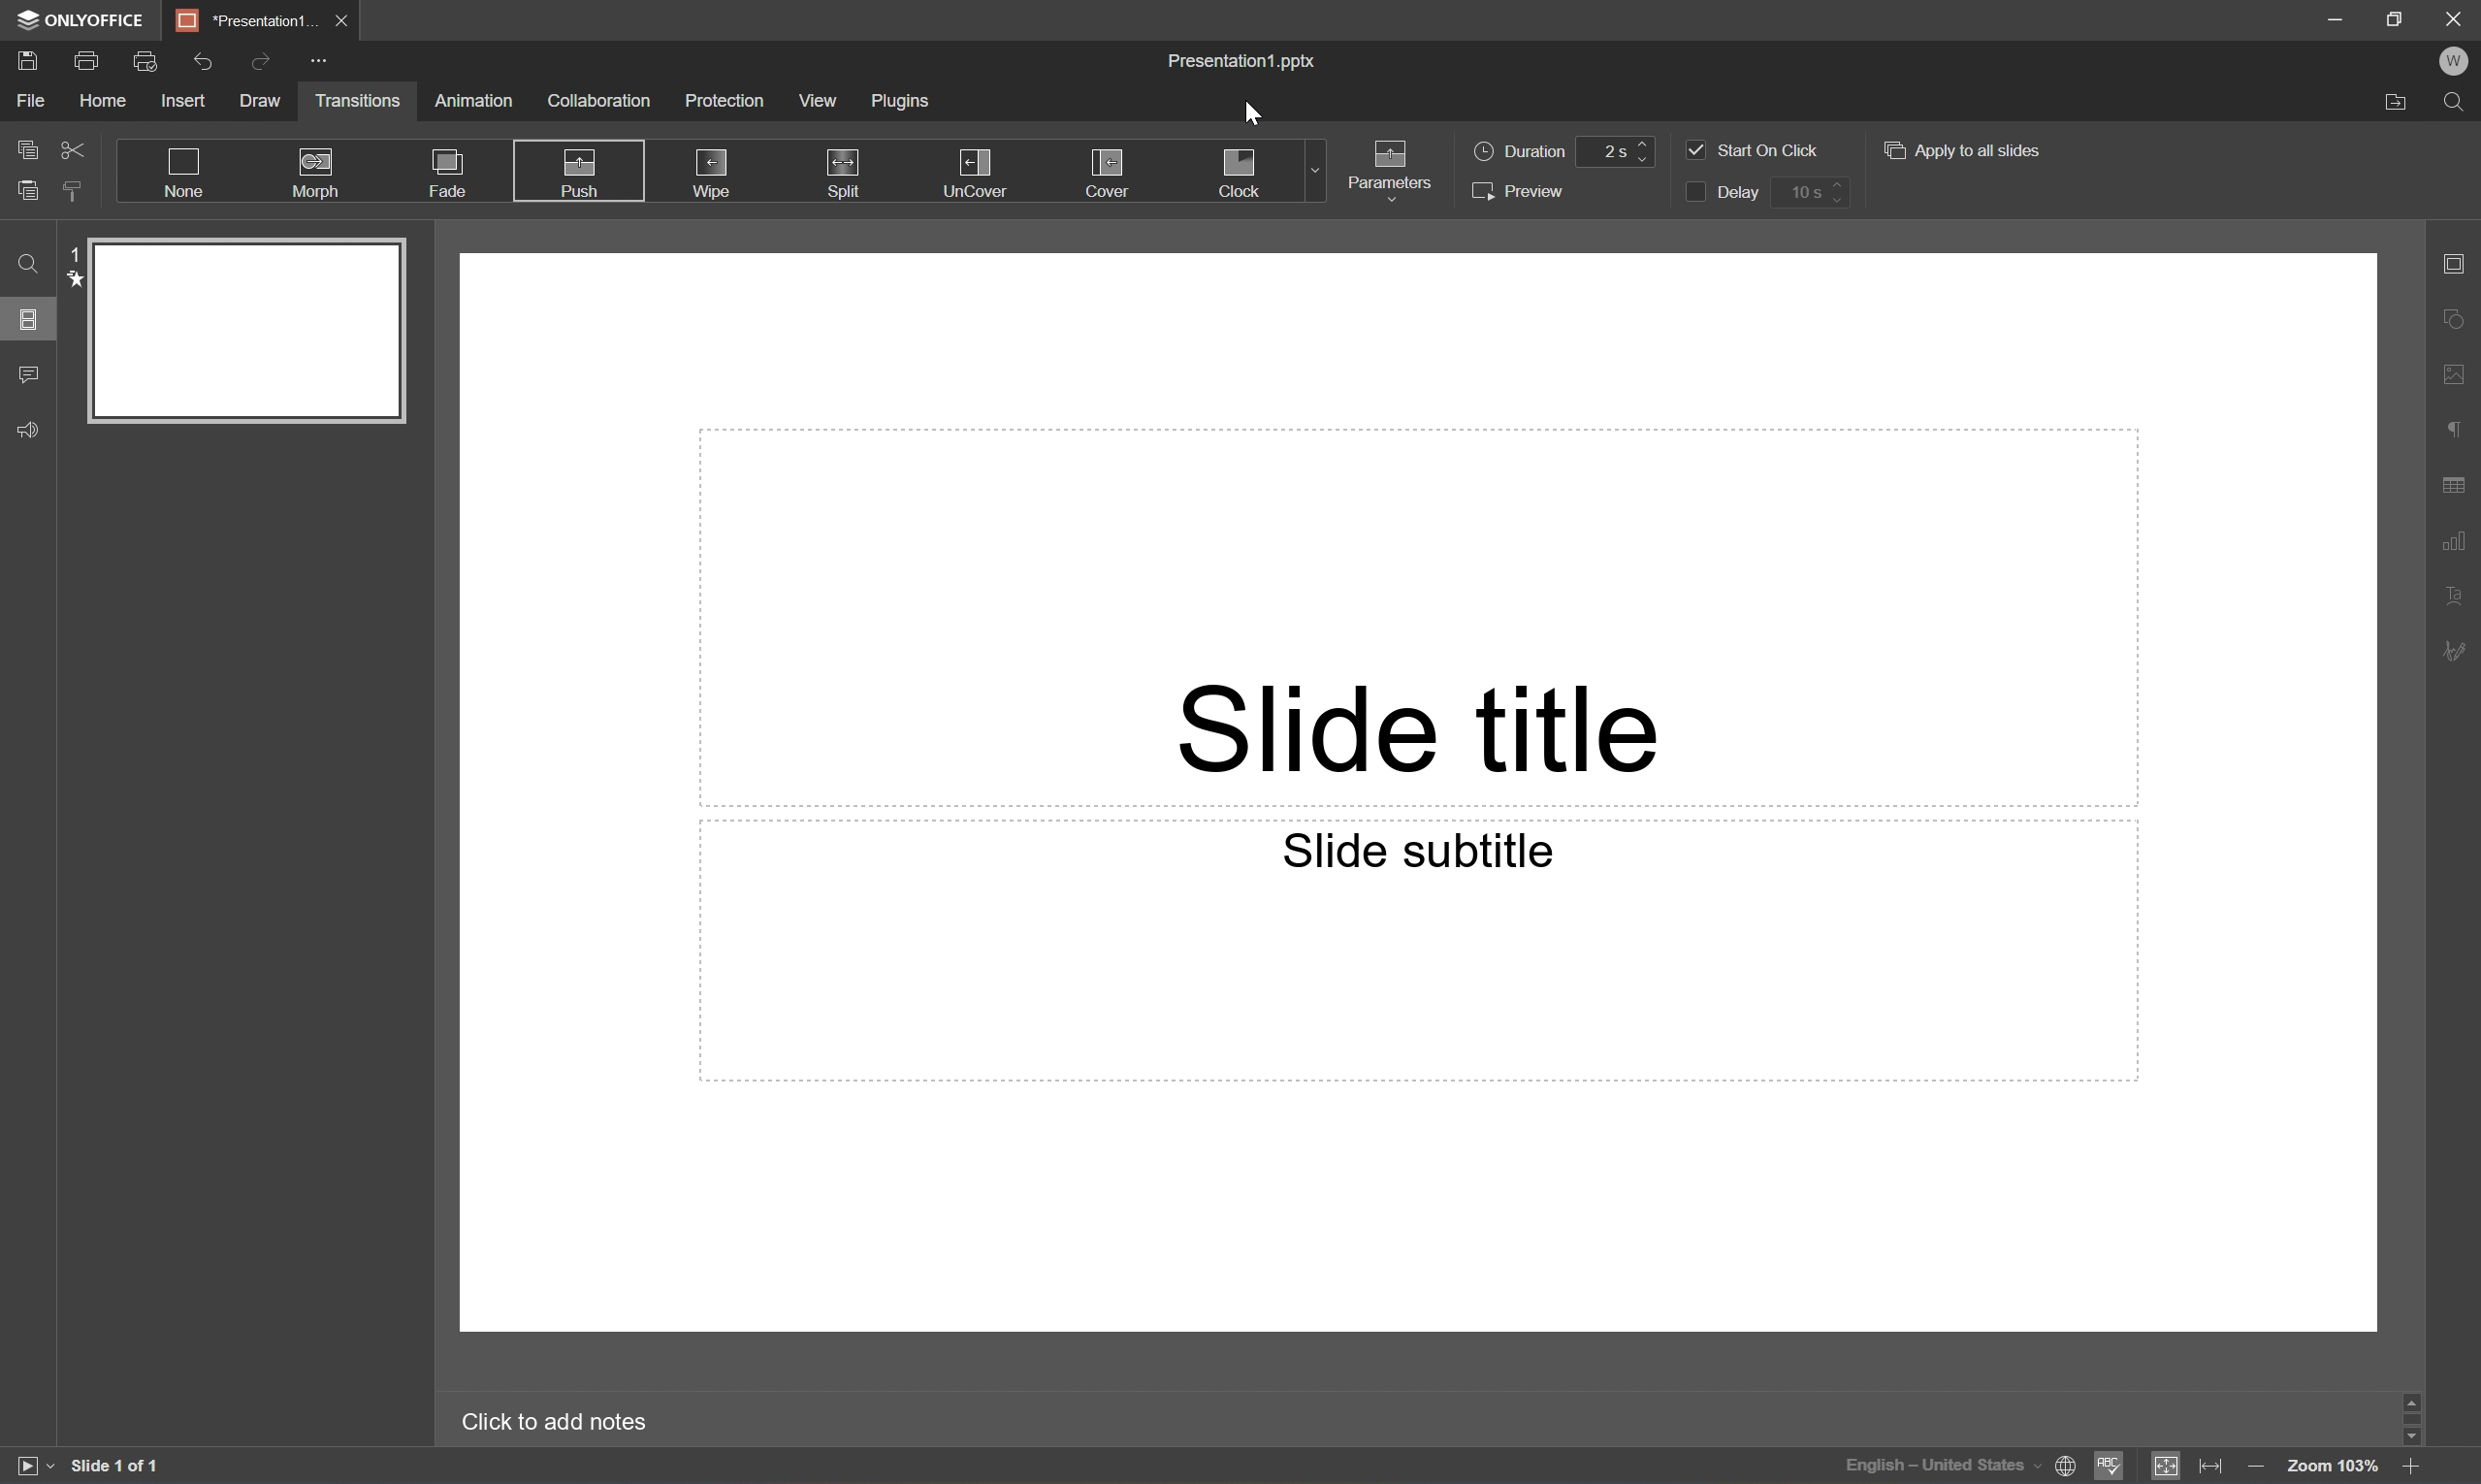 The image size is (2481, 1484). What do you see at coordinates (267, 104) in the screenshot?
I see `Draw` at bounding box center [267, 104].